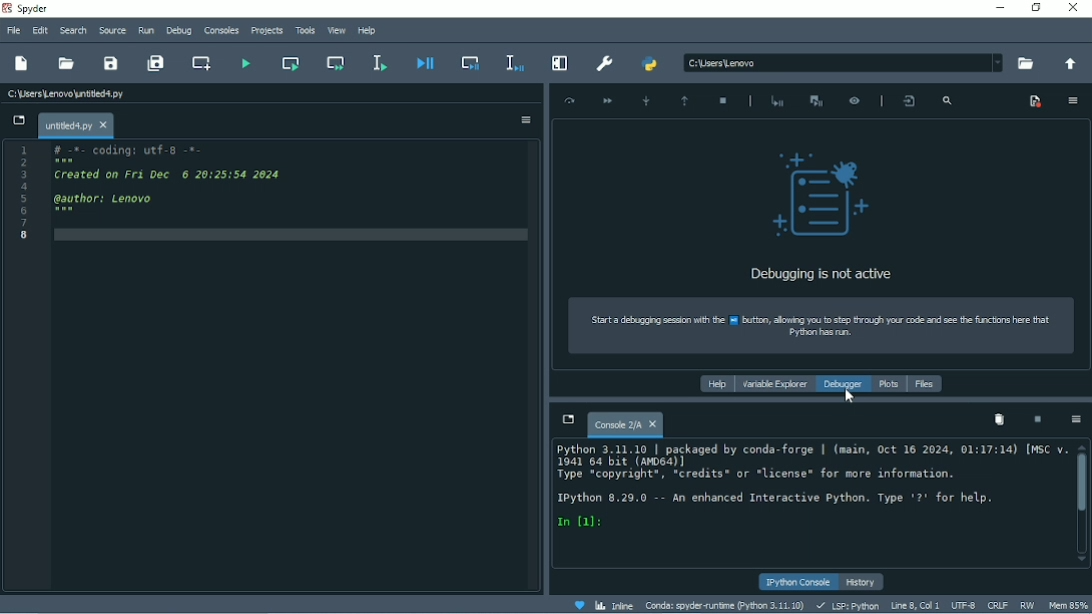  What do you see at coordinates (774, 383) in the screenshot?
I see `Variable explorer` at bounding box center [774, 383].